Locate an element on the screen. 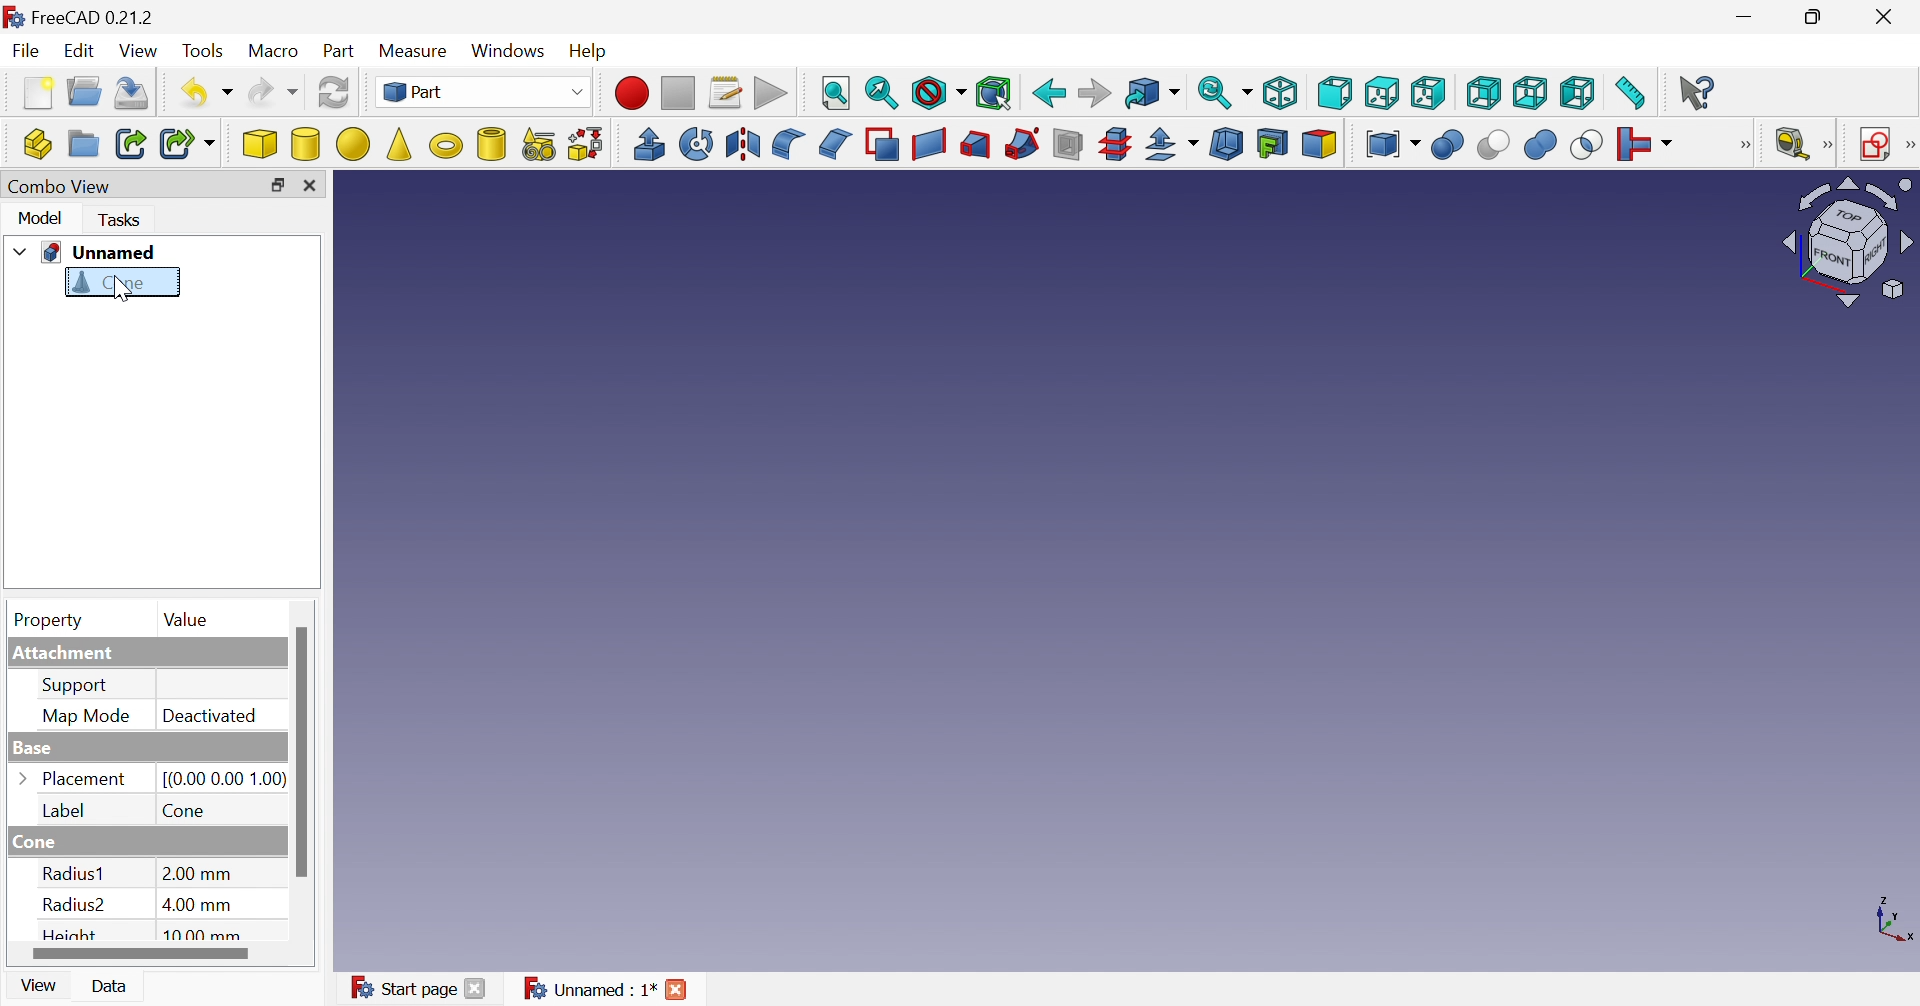 The image size is (1920, 1006). Close is located at coordinates (313, 186).